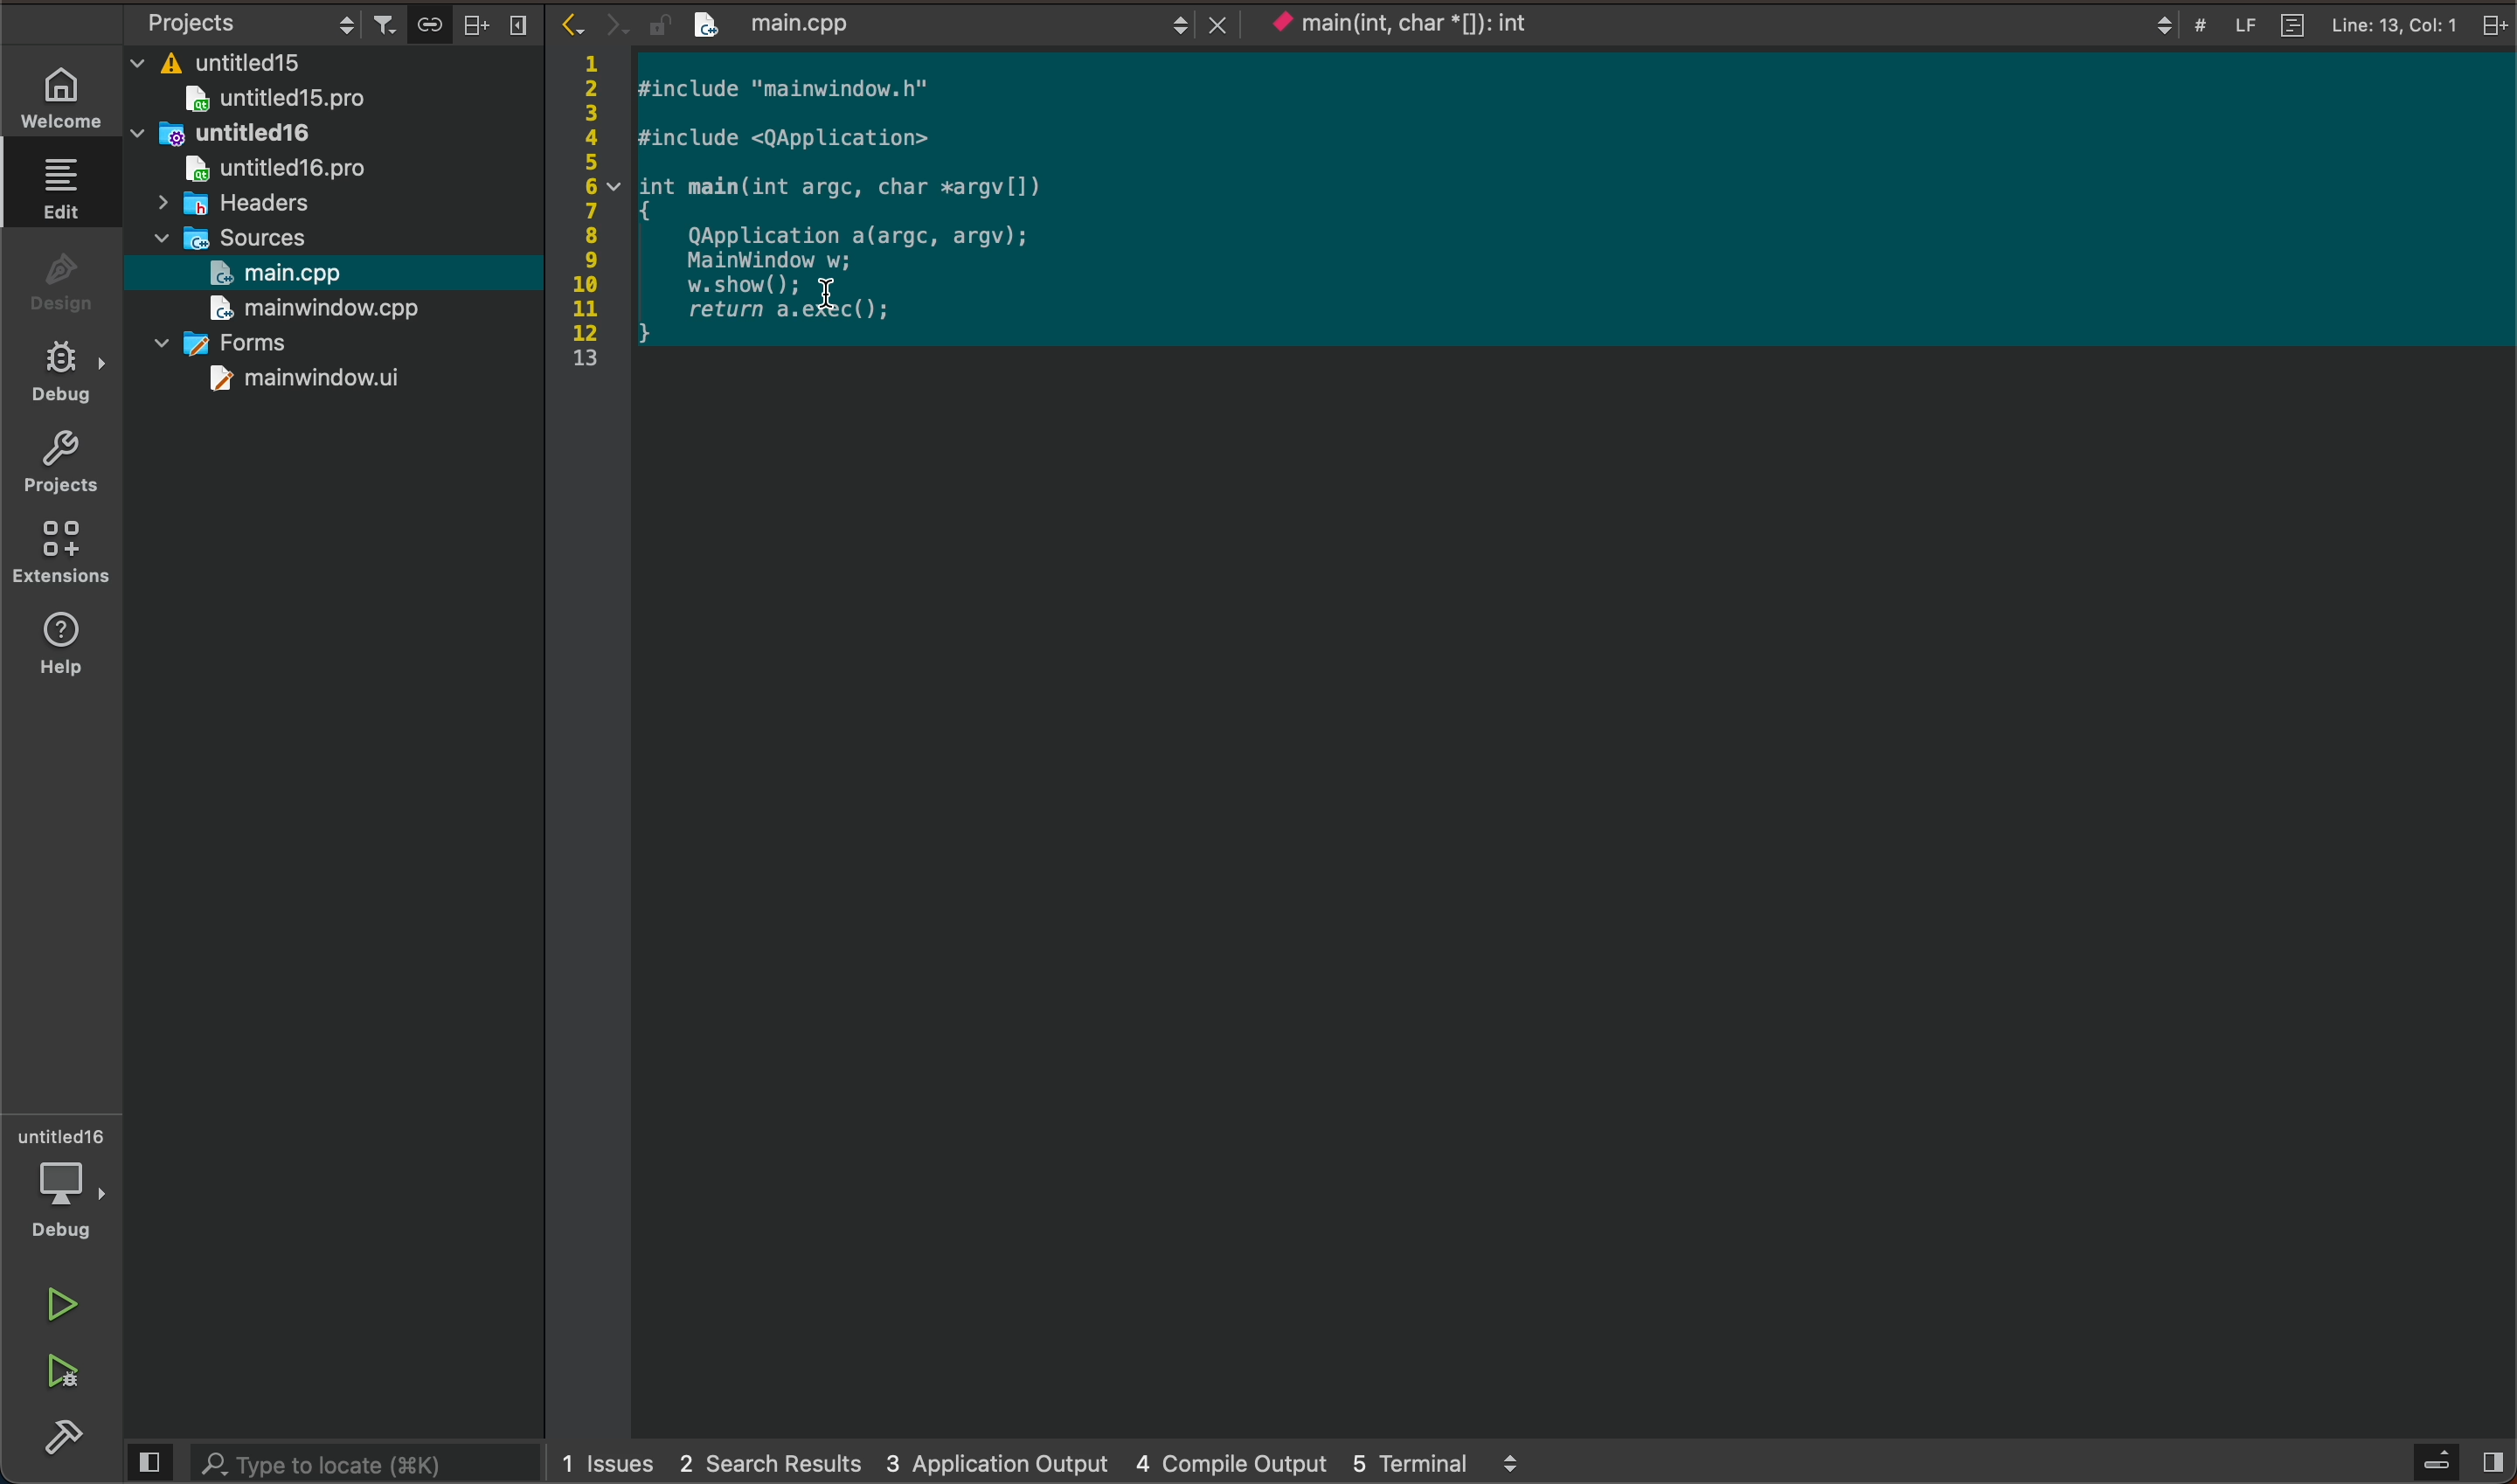 Image resolution: width=2517 pixels, height=1484 pixels. What do you see at coordinates (61, 641) in the screenshot?
I see `help` at bounding box center [61, 641].